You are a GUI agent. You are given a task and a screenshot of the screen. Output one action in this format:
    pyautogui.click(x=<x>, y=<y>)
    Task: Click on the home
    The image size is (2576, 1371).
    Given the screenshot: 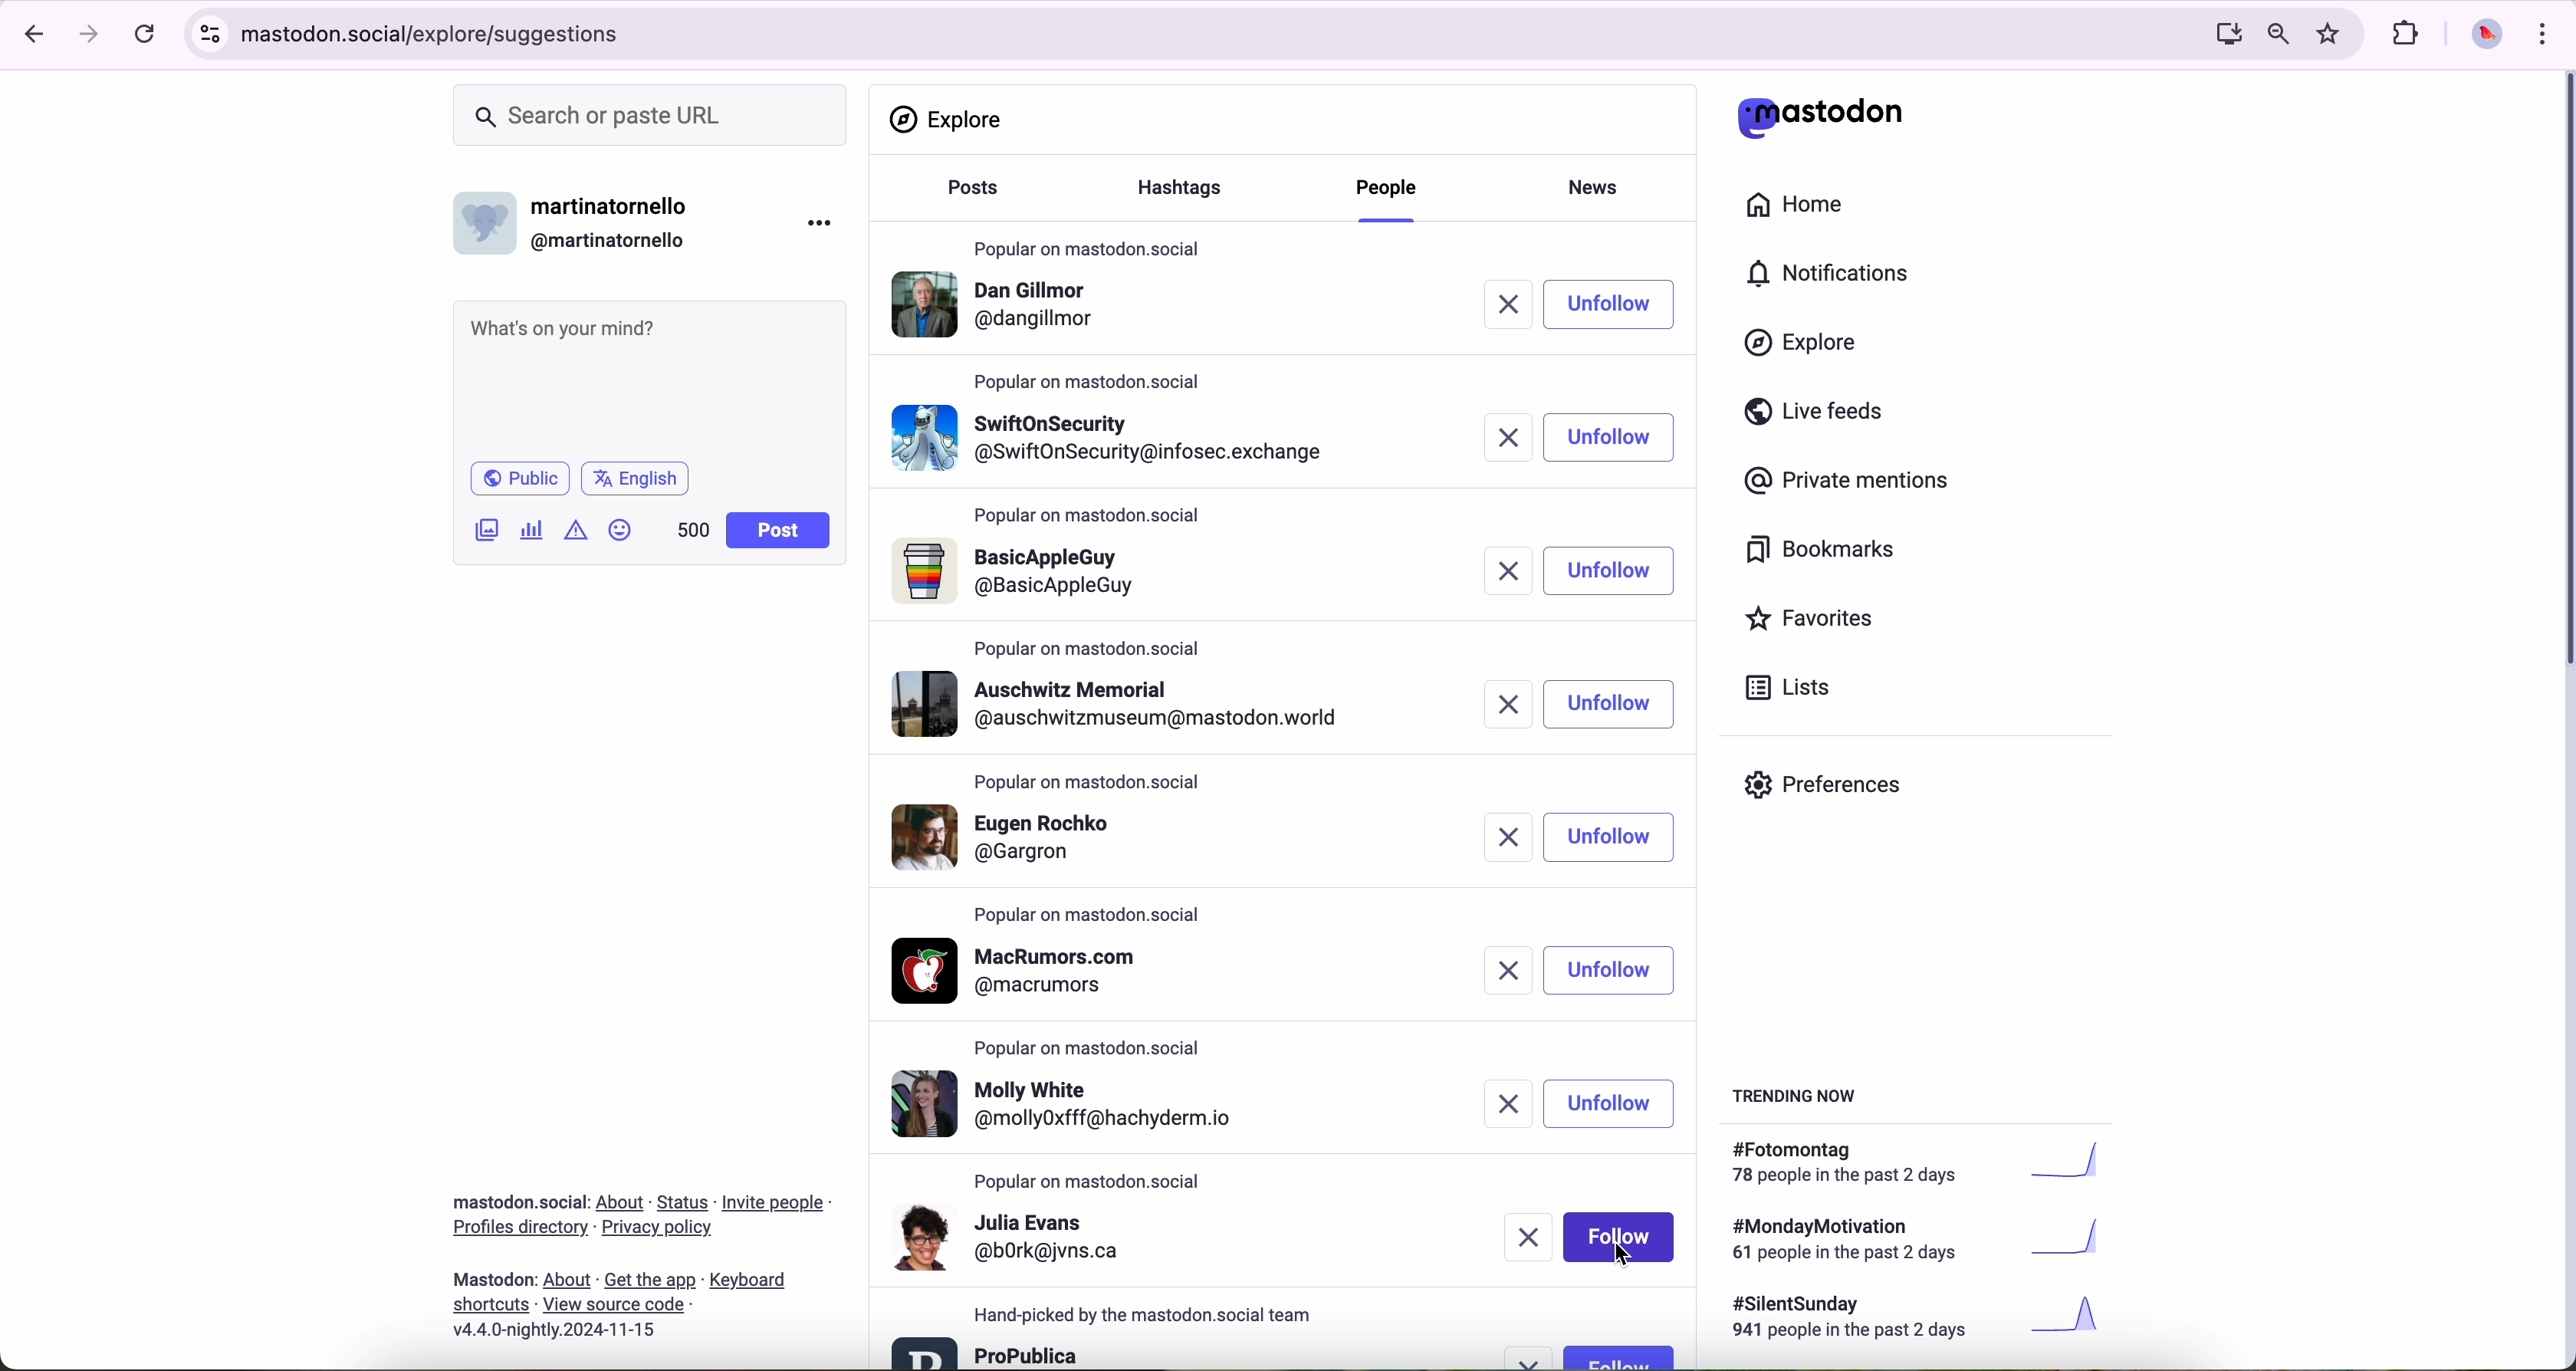 What is the action you would take?
    pyautogui.click(x=1806, y=209)
    